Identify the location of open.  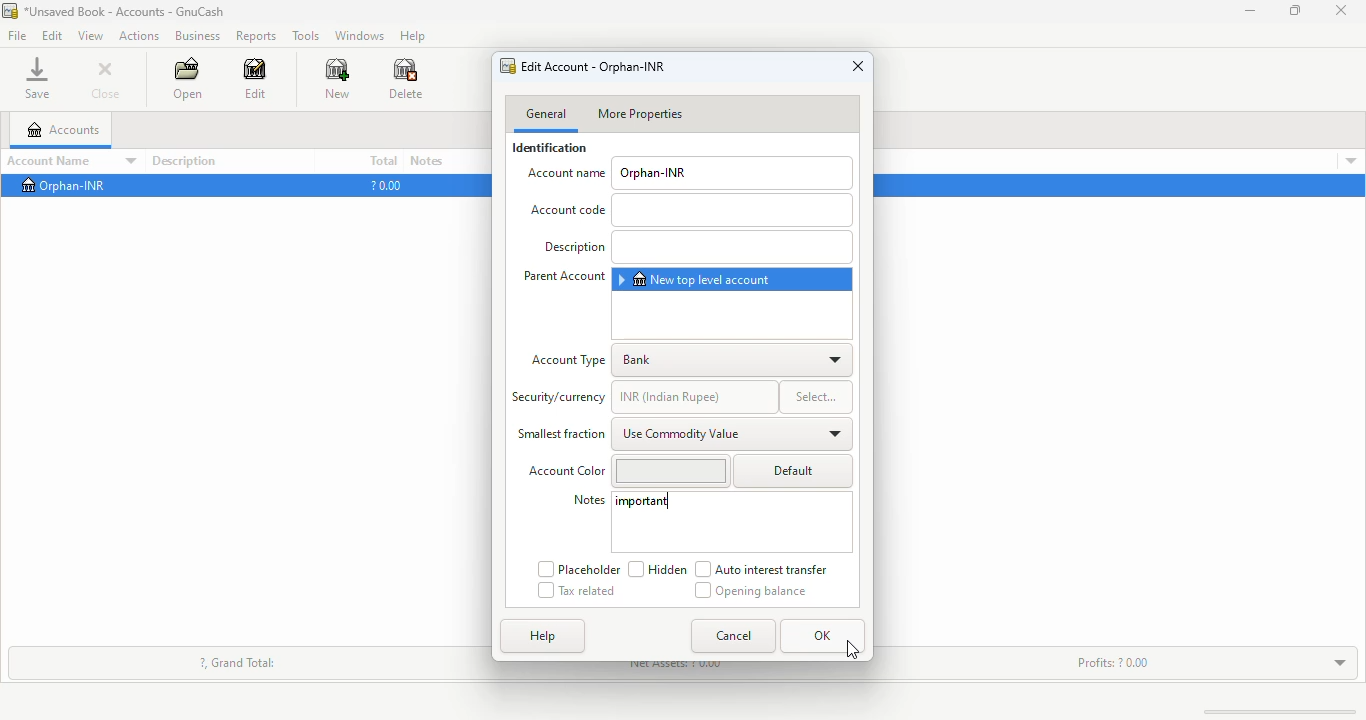
(188, 79).